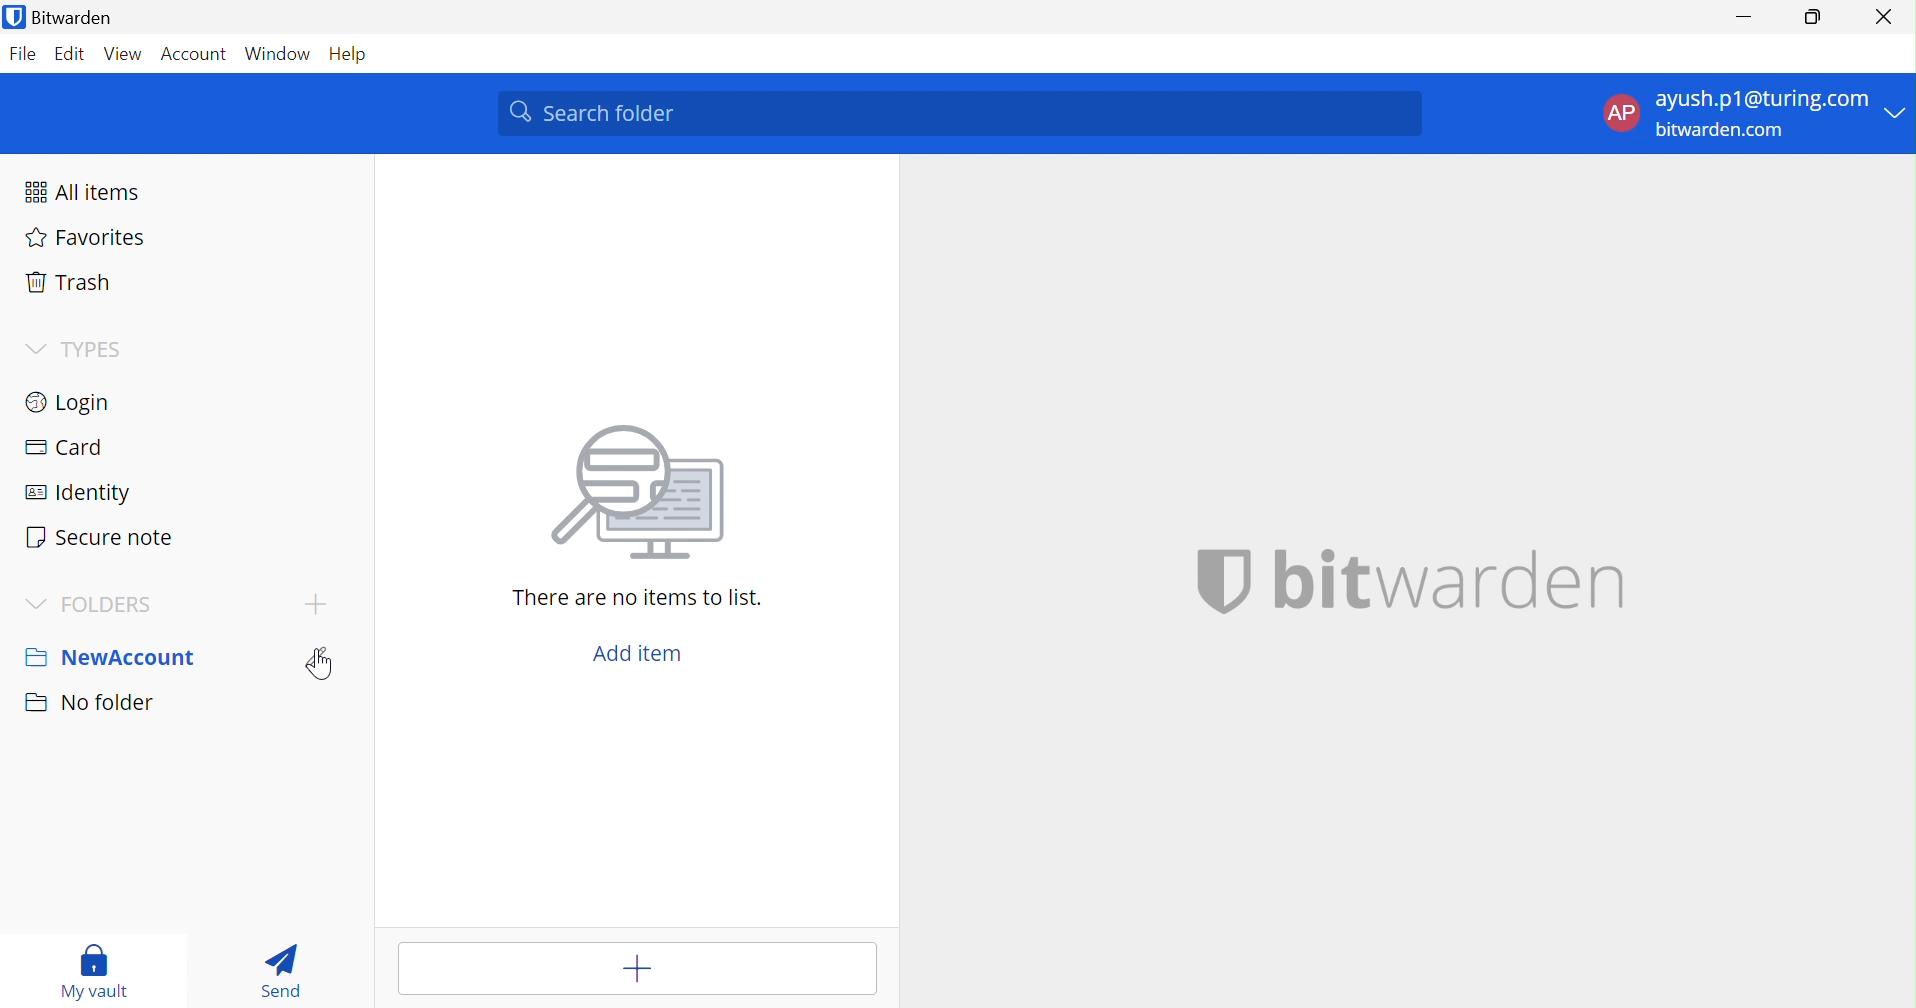 This screenshot has width=1916, height=1008. Describe the element at coordinates (324, 657) in the screenshot. I see `Edit` at that location.